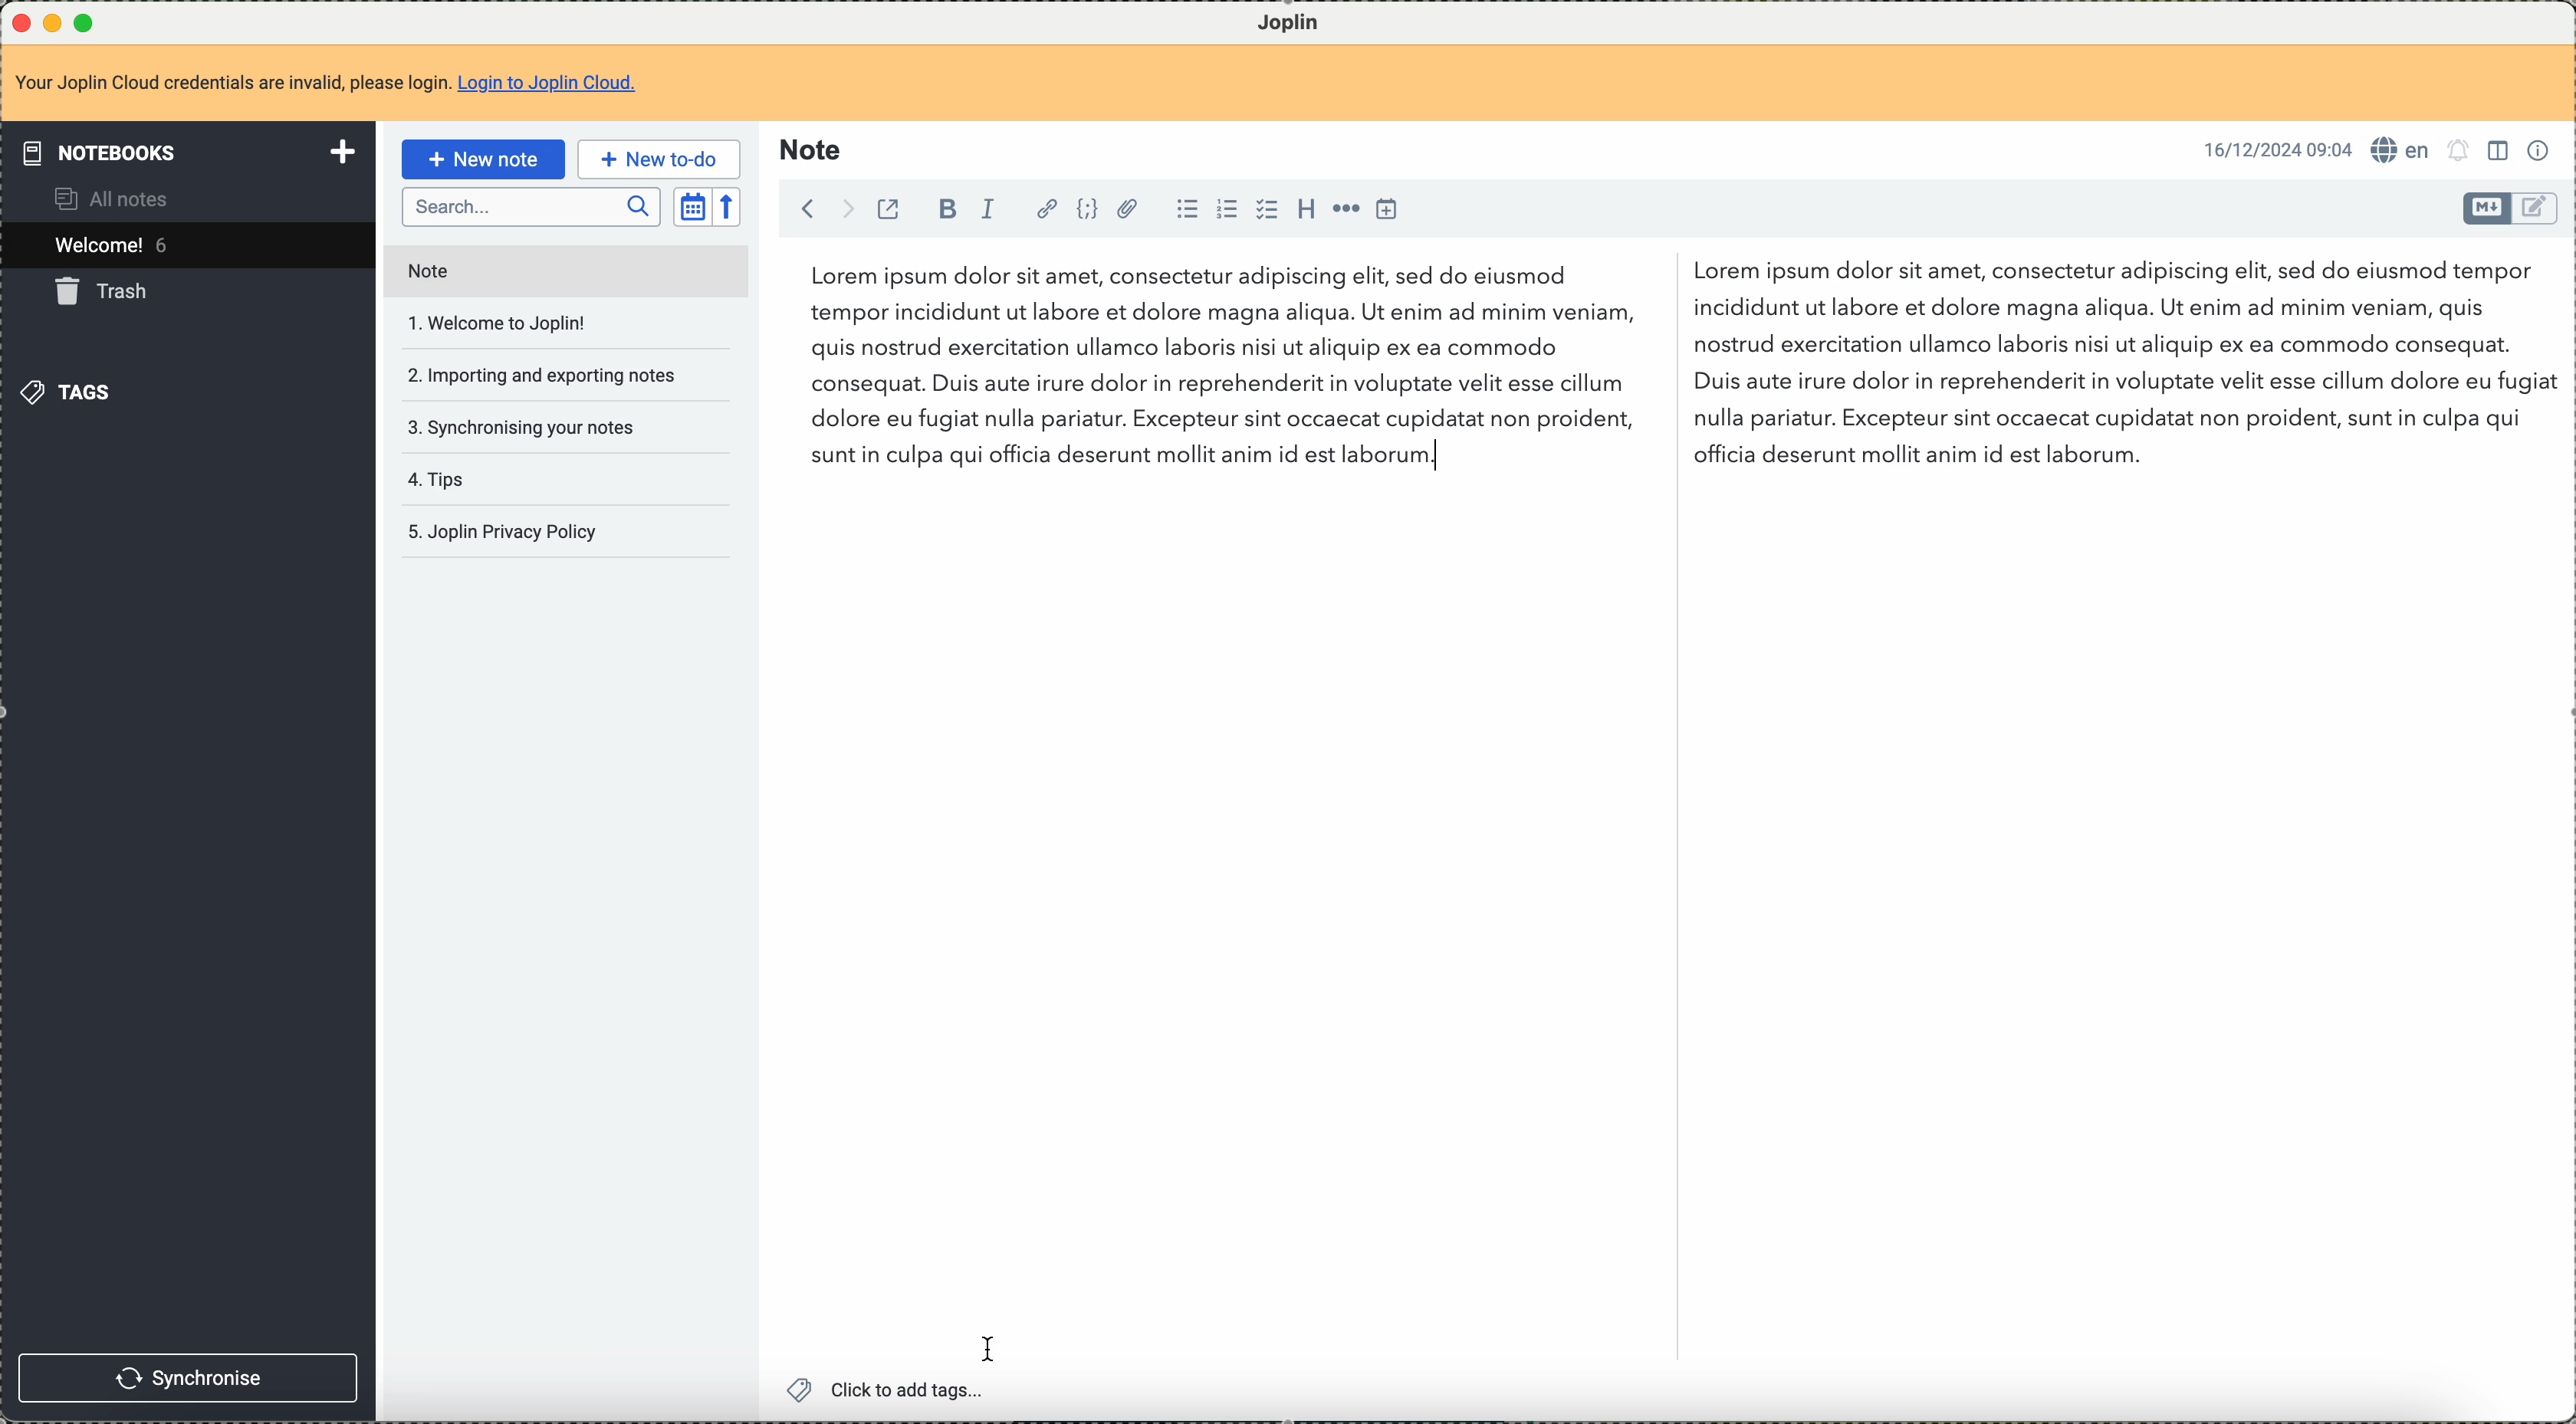 The width and height of the screenshot is (2576, 1424). What do you see at coordinates (1185, 212) in the screenshot?
I see `bulleted list` at bounding box center [1185, 212].